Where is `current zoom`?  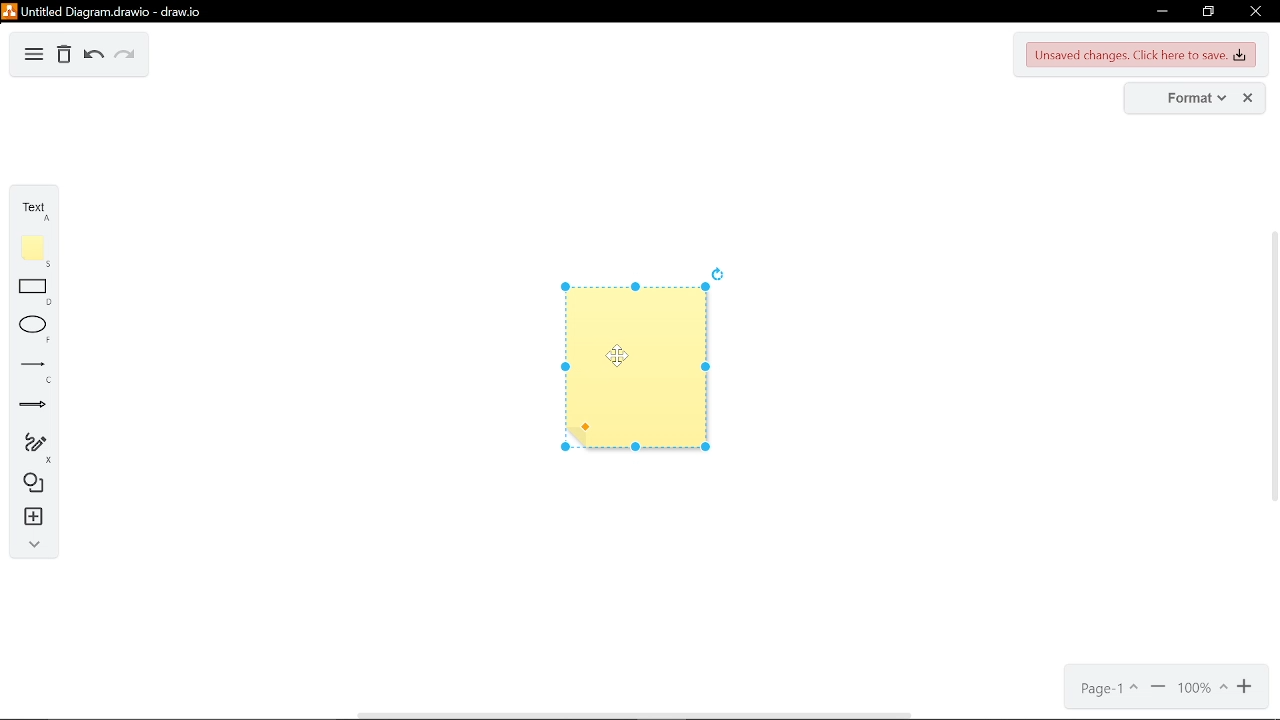 current zoom is located at coordinates (1202, 690).